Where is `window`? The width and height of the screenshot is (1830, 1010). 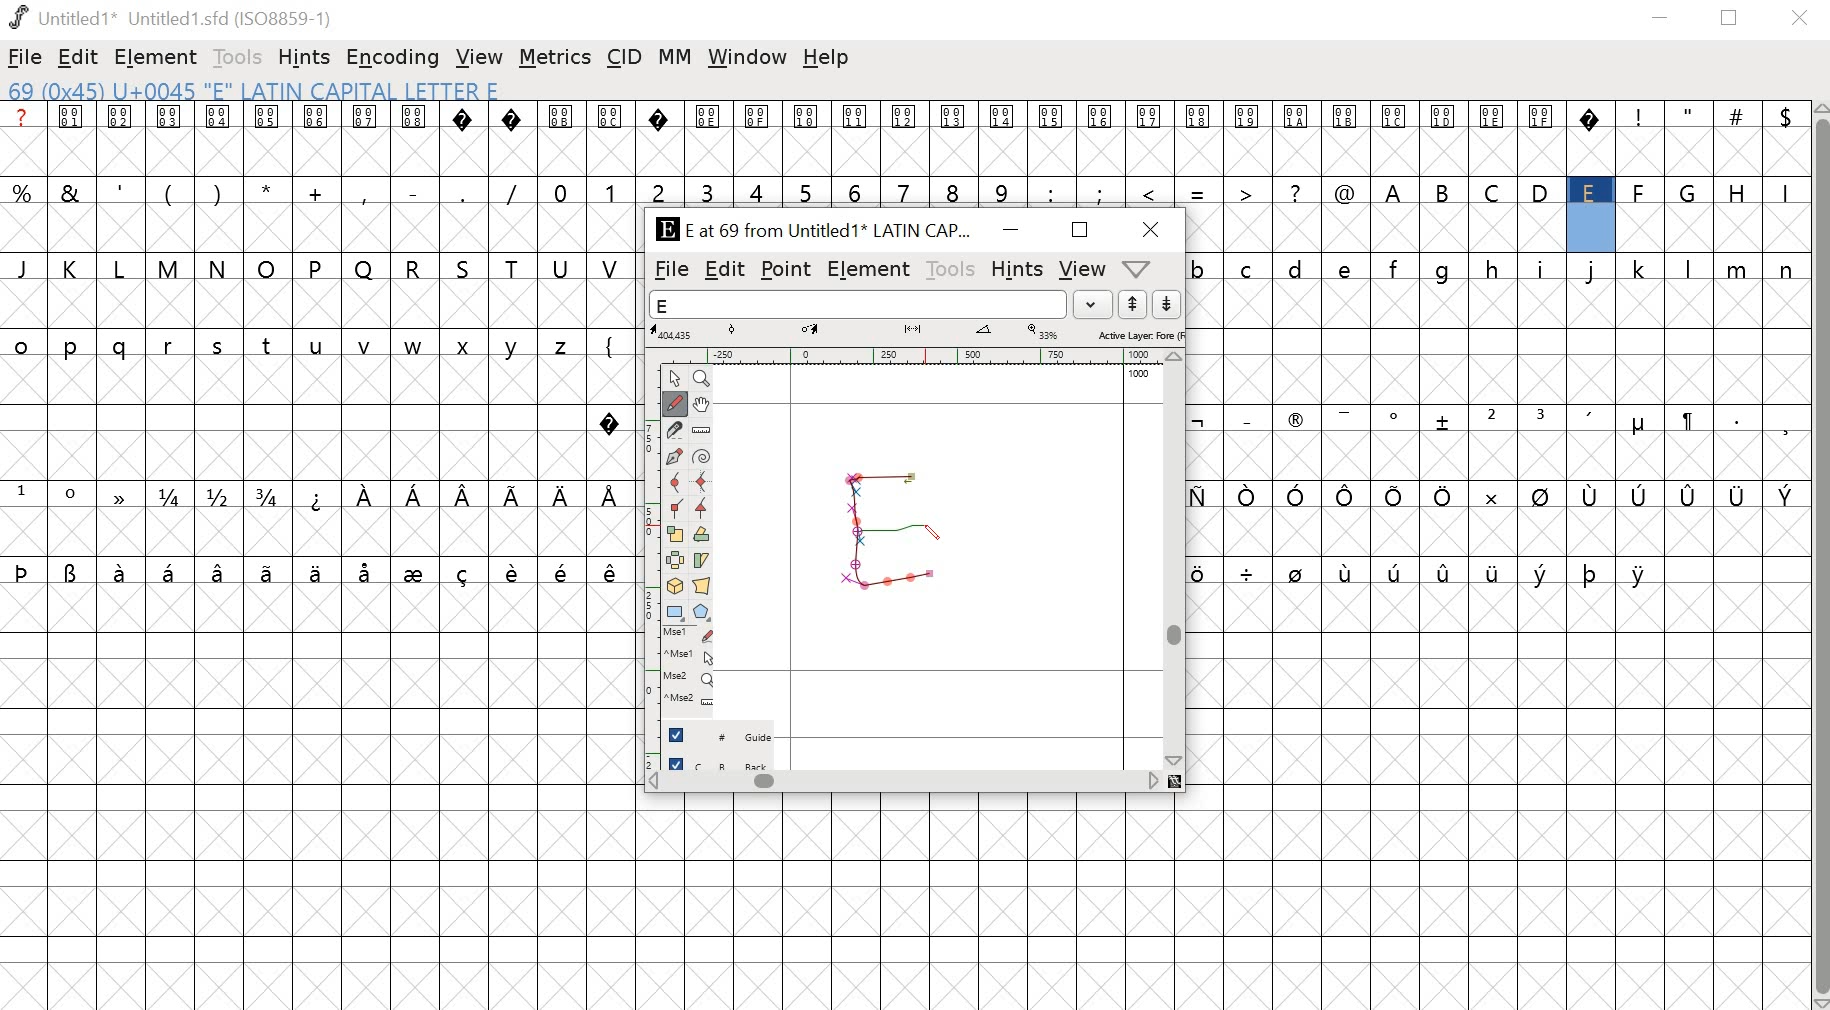 window is located at coordinates (745, 56).